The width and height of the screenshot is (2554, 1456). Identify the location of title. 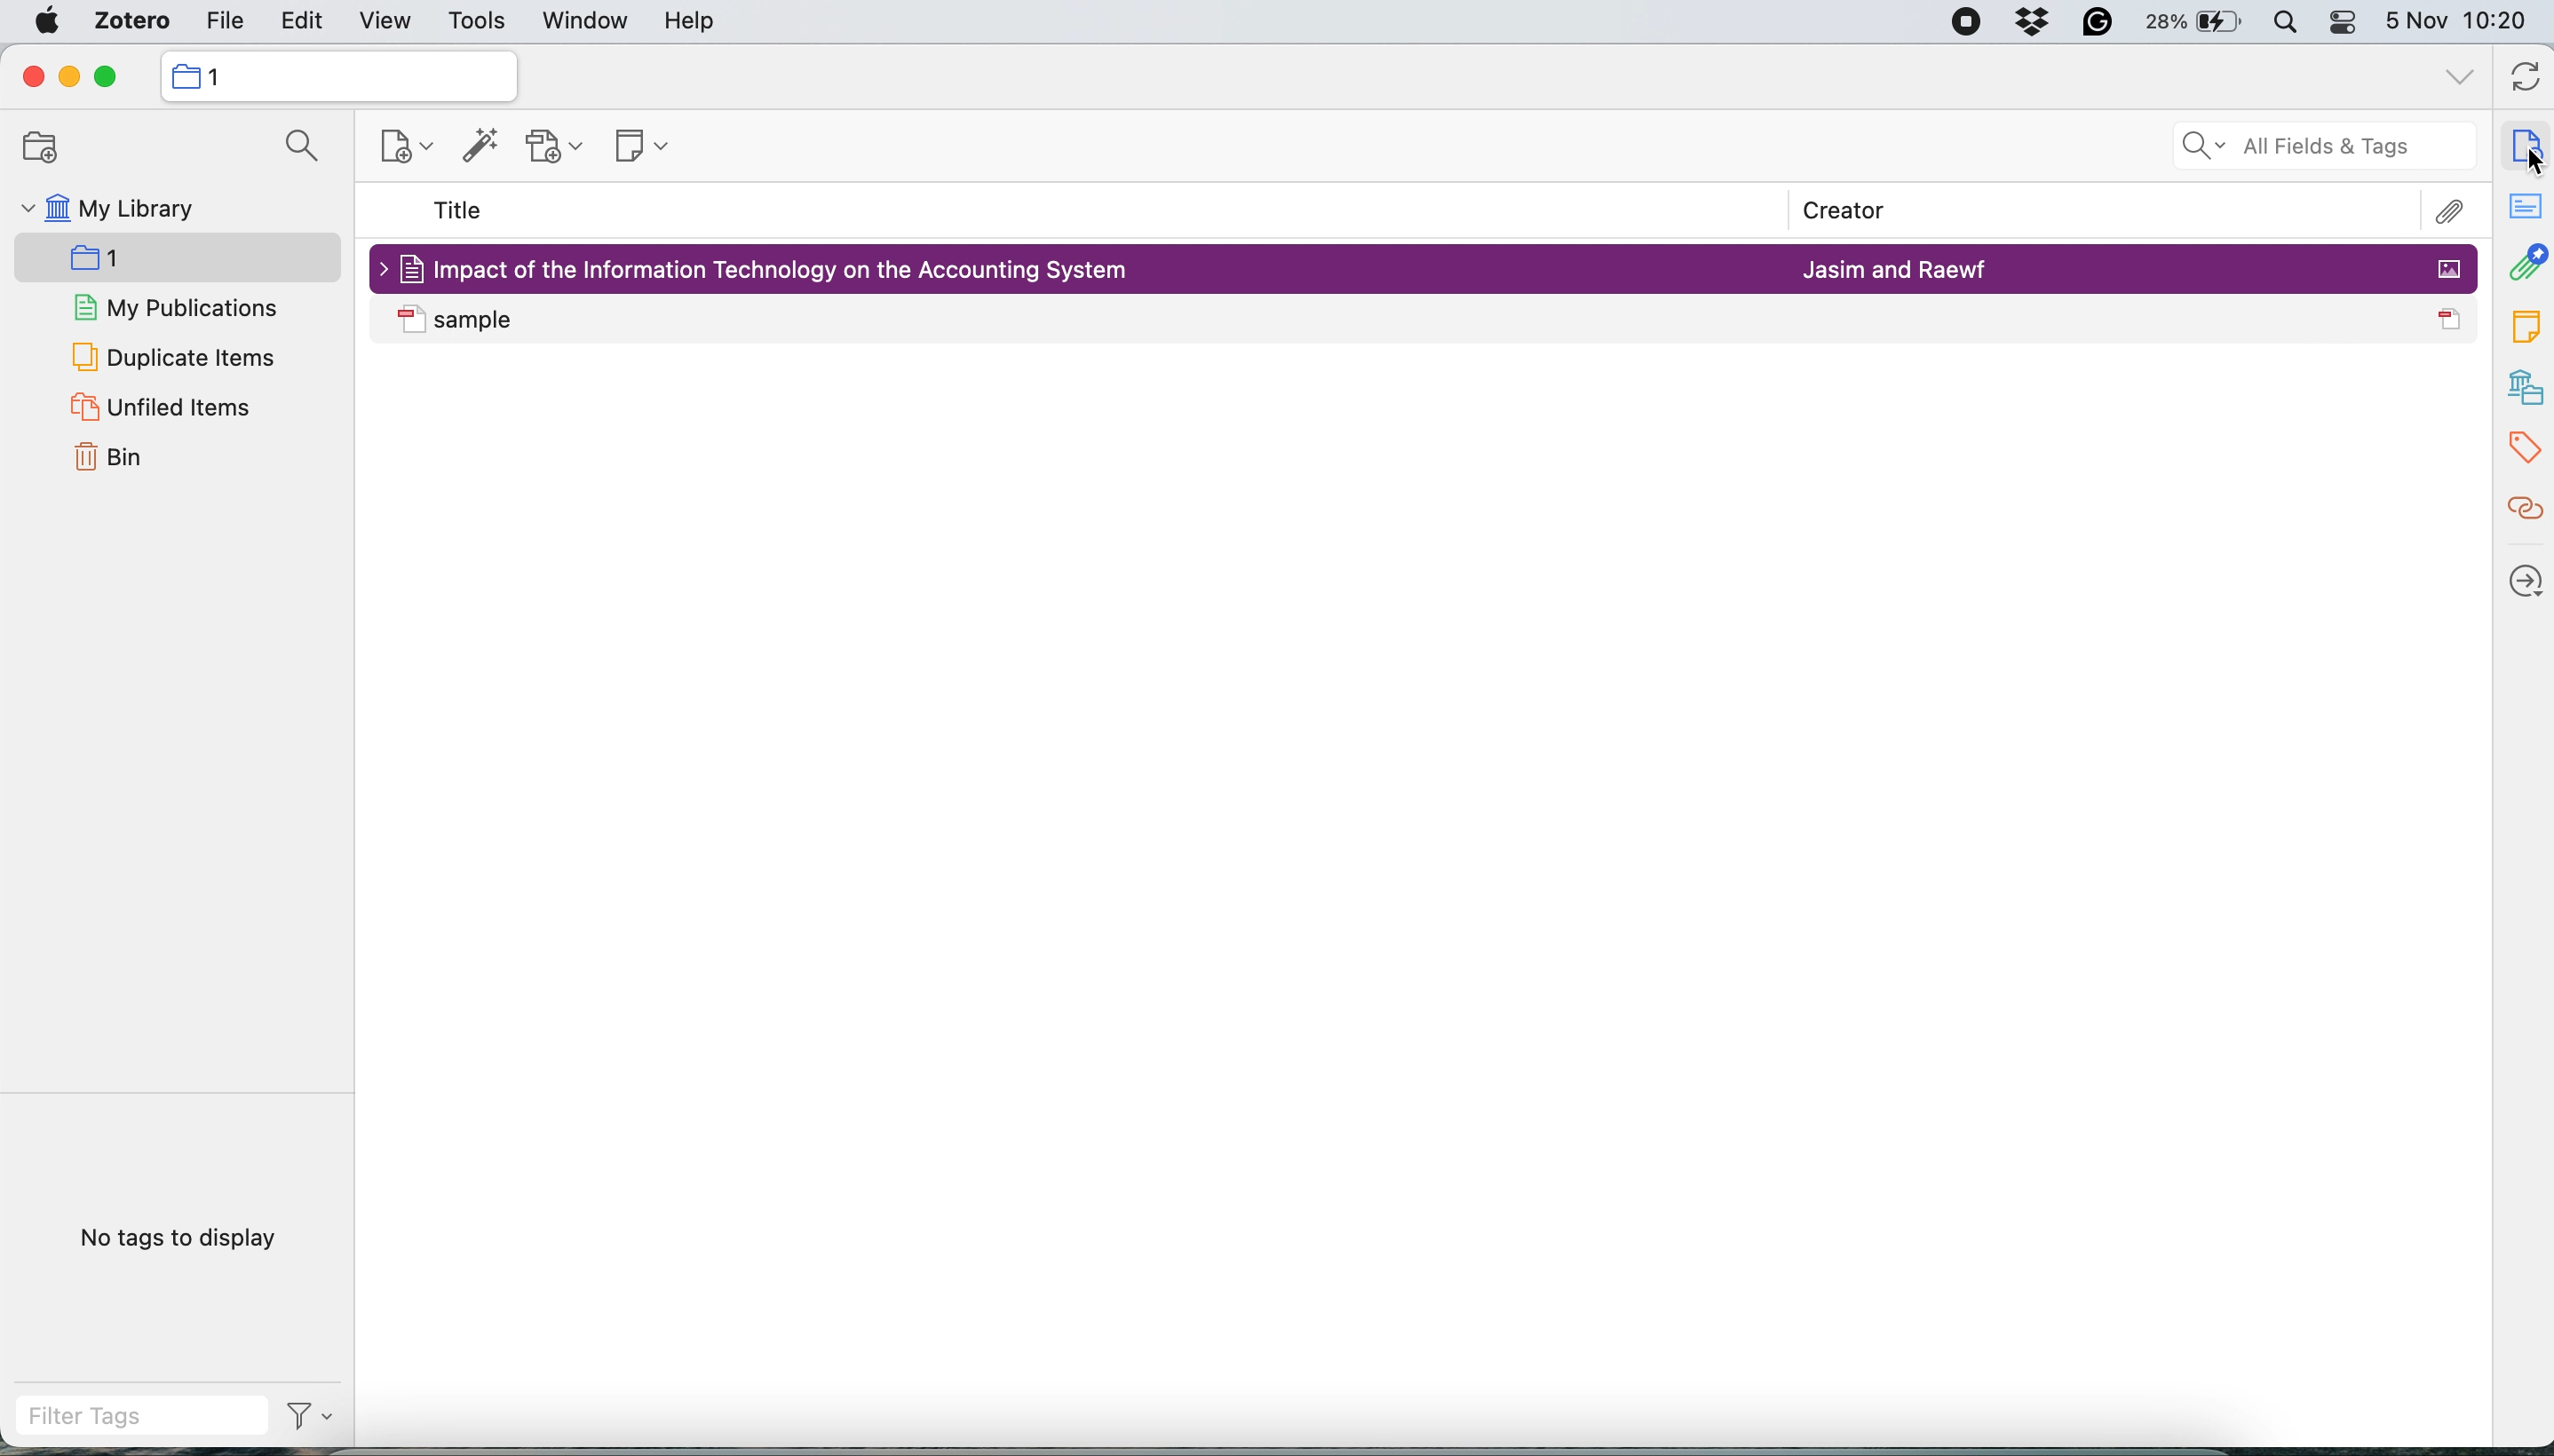
(460, 214).